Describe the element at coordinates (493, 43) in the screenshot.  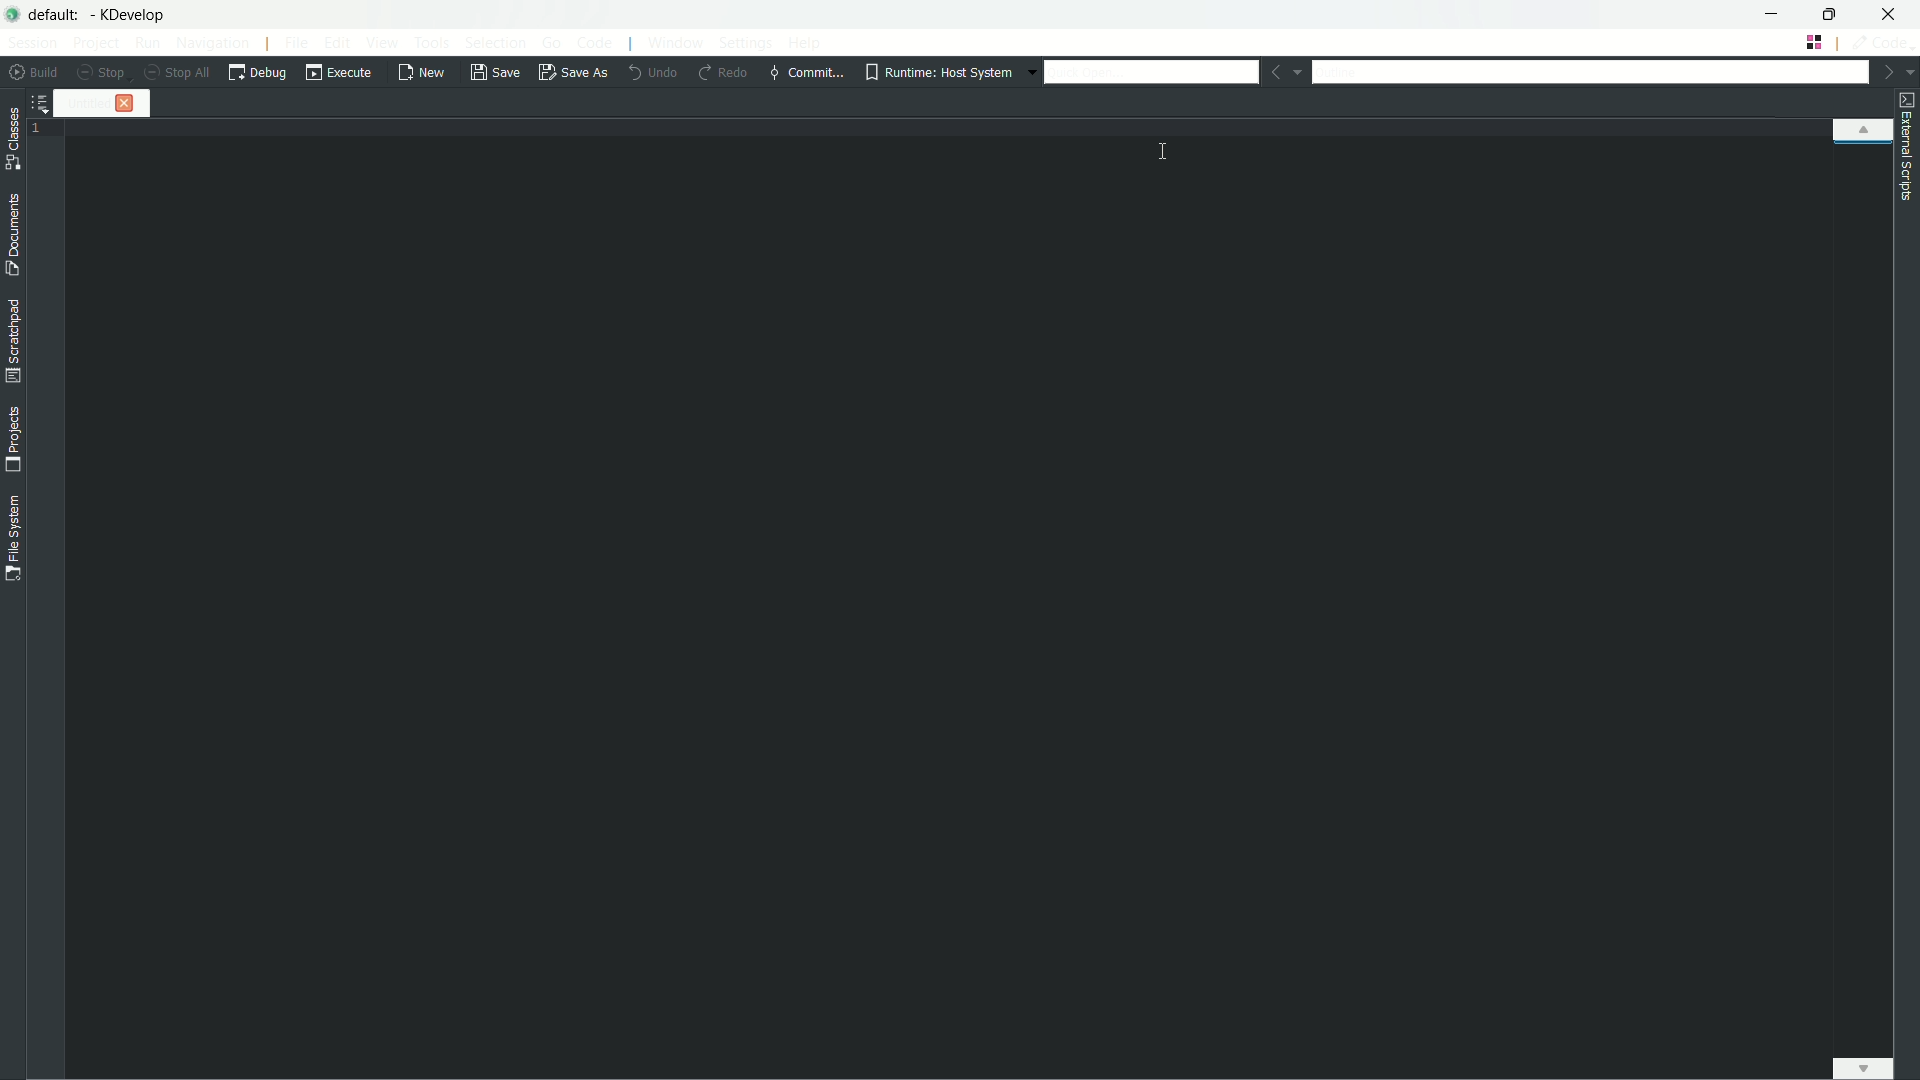
I see `selection` at that location.